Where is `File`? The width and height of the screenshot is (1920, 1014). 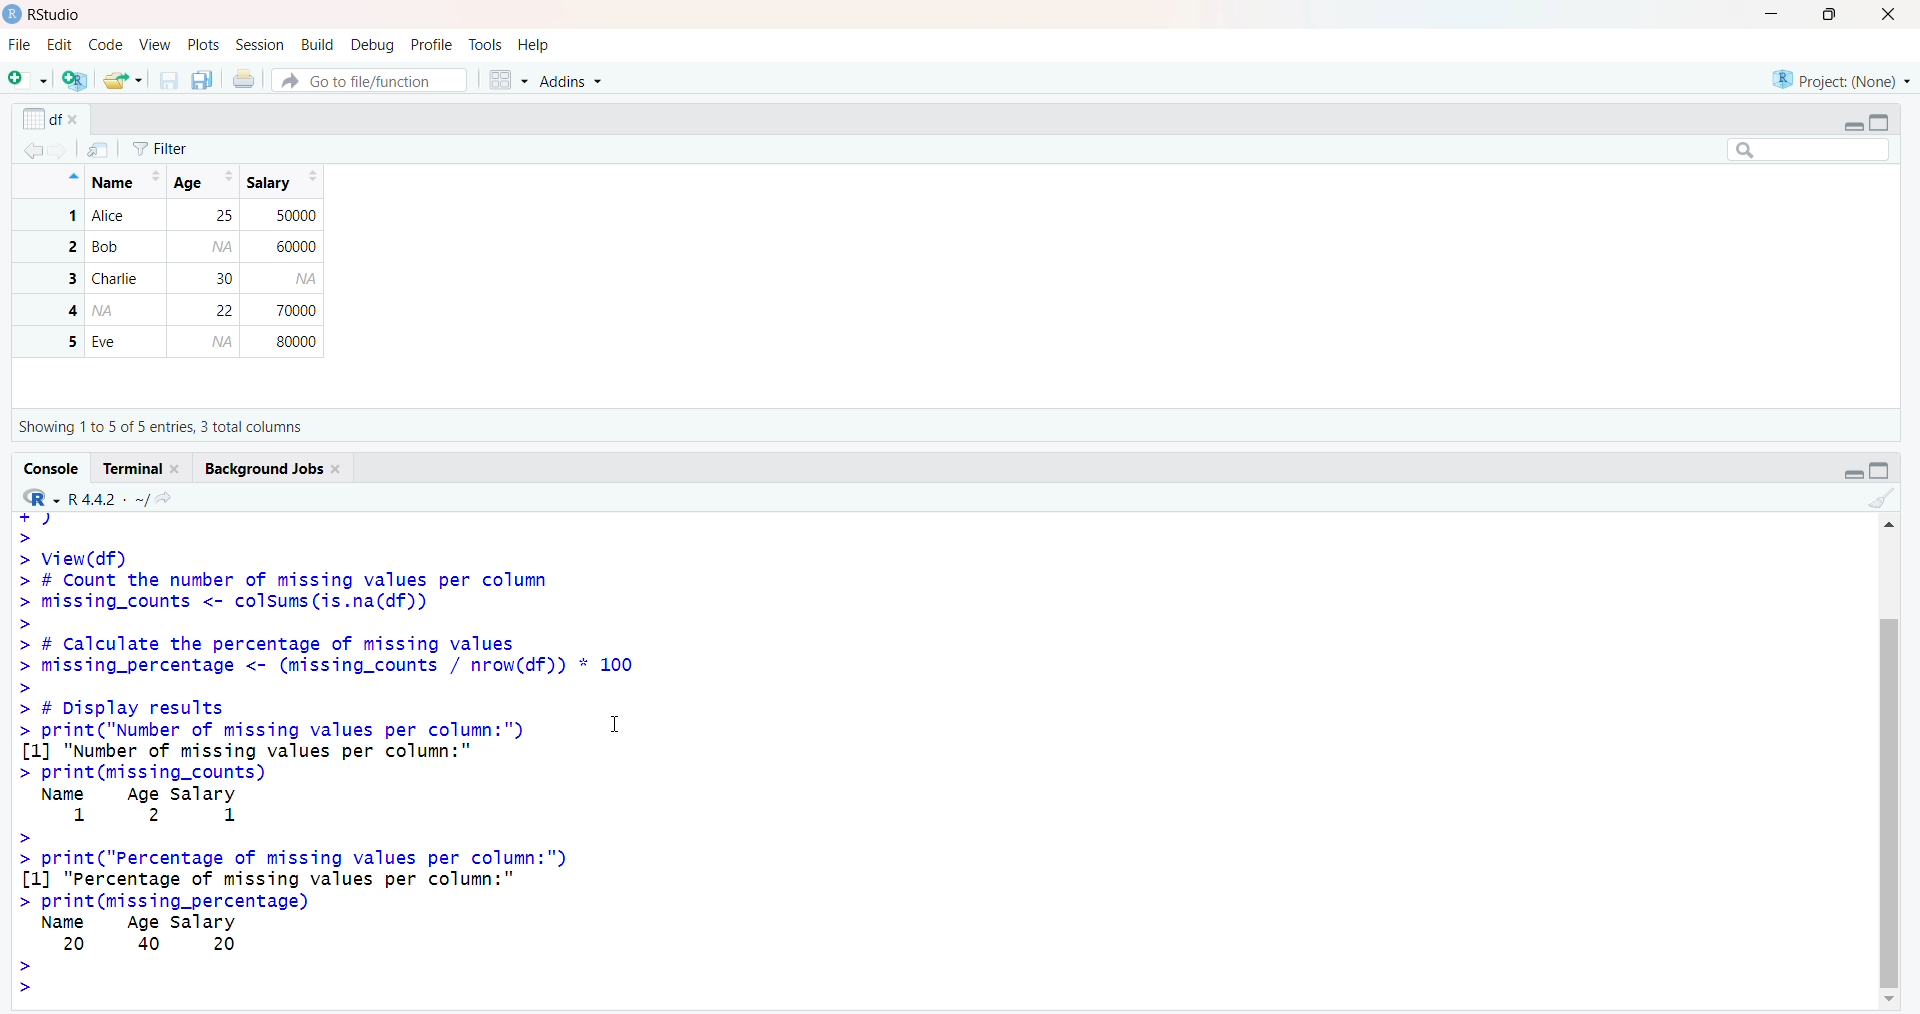 File is located at coordinates (20, 45).